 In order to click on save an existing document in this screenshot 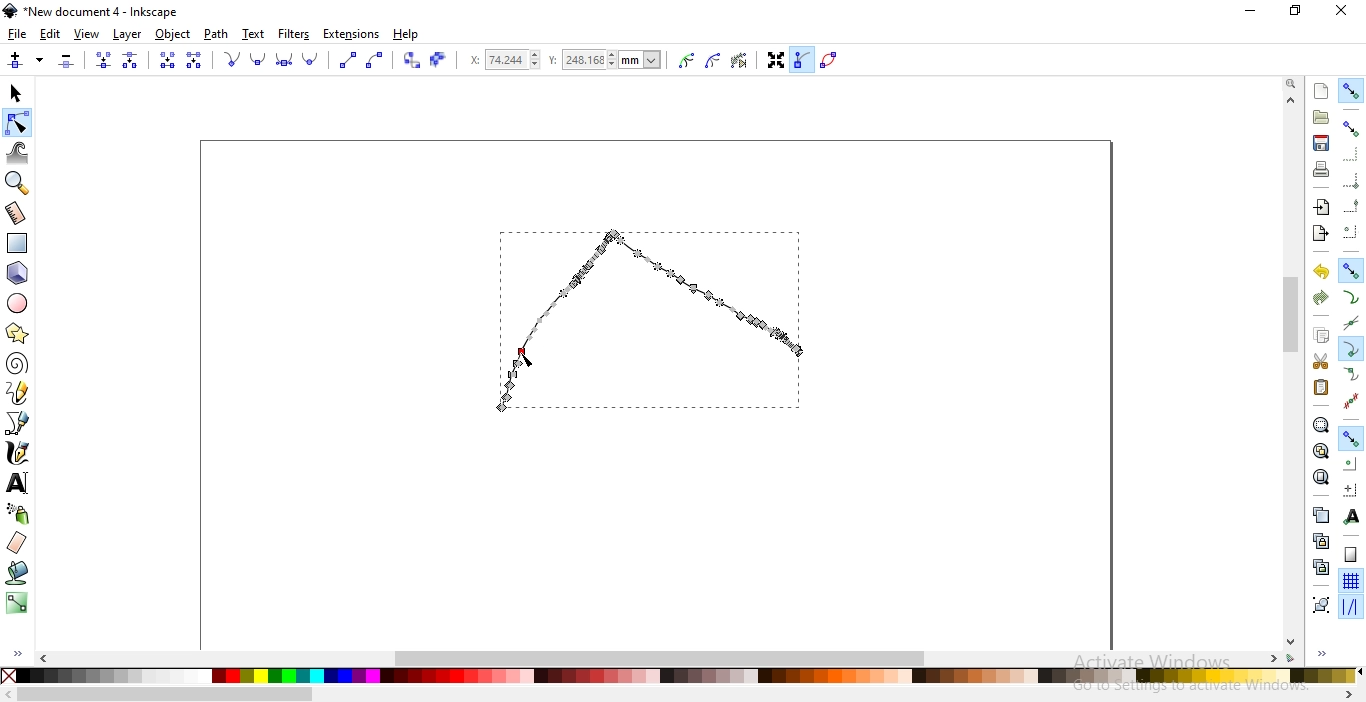, I will do `click(1321, 142)`.